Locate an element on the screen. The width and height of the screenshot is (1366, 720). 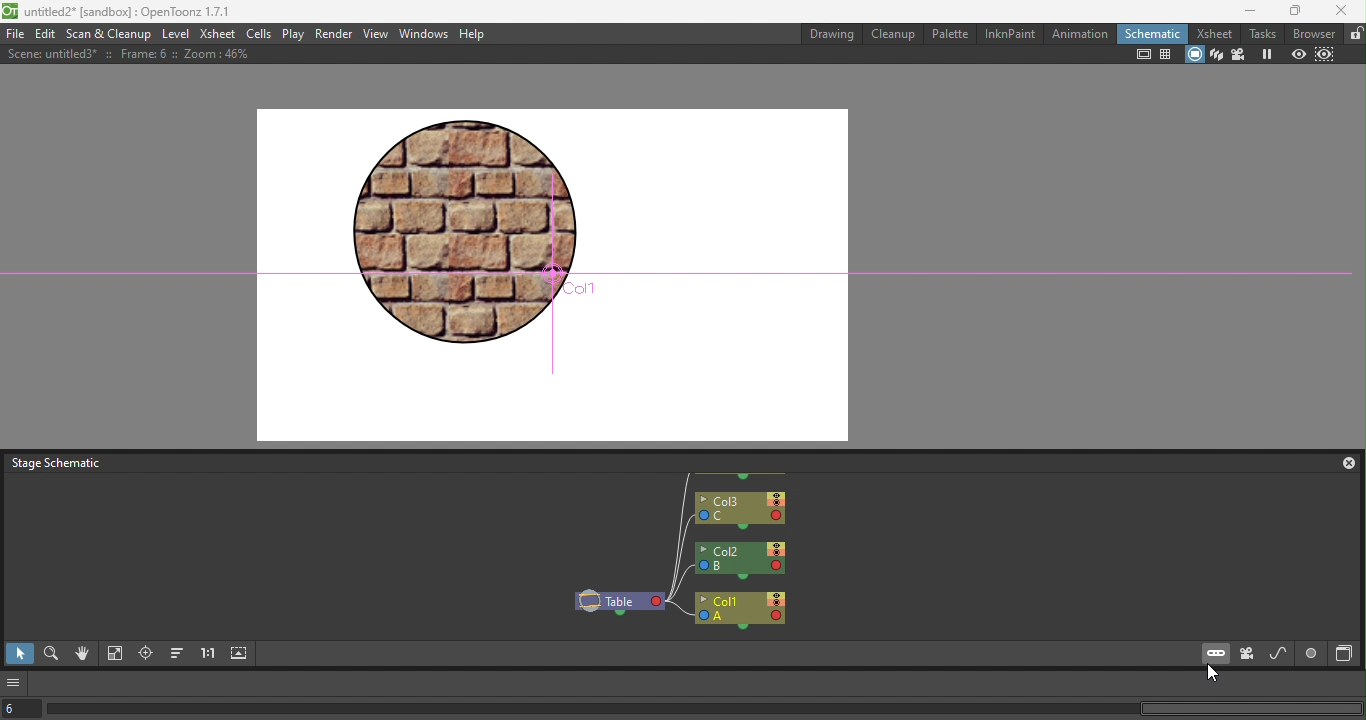
Selection mode is located at coordinates (18, 654).